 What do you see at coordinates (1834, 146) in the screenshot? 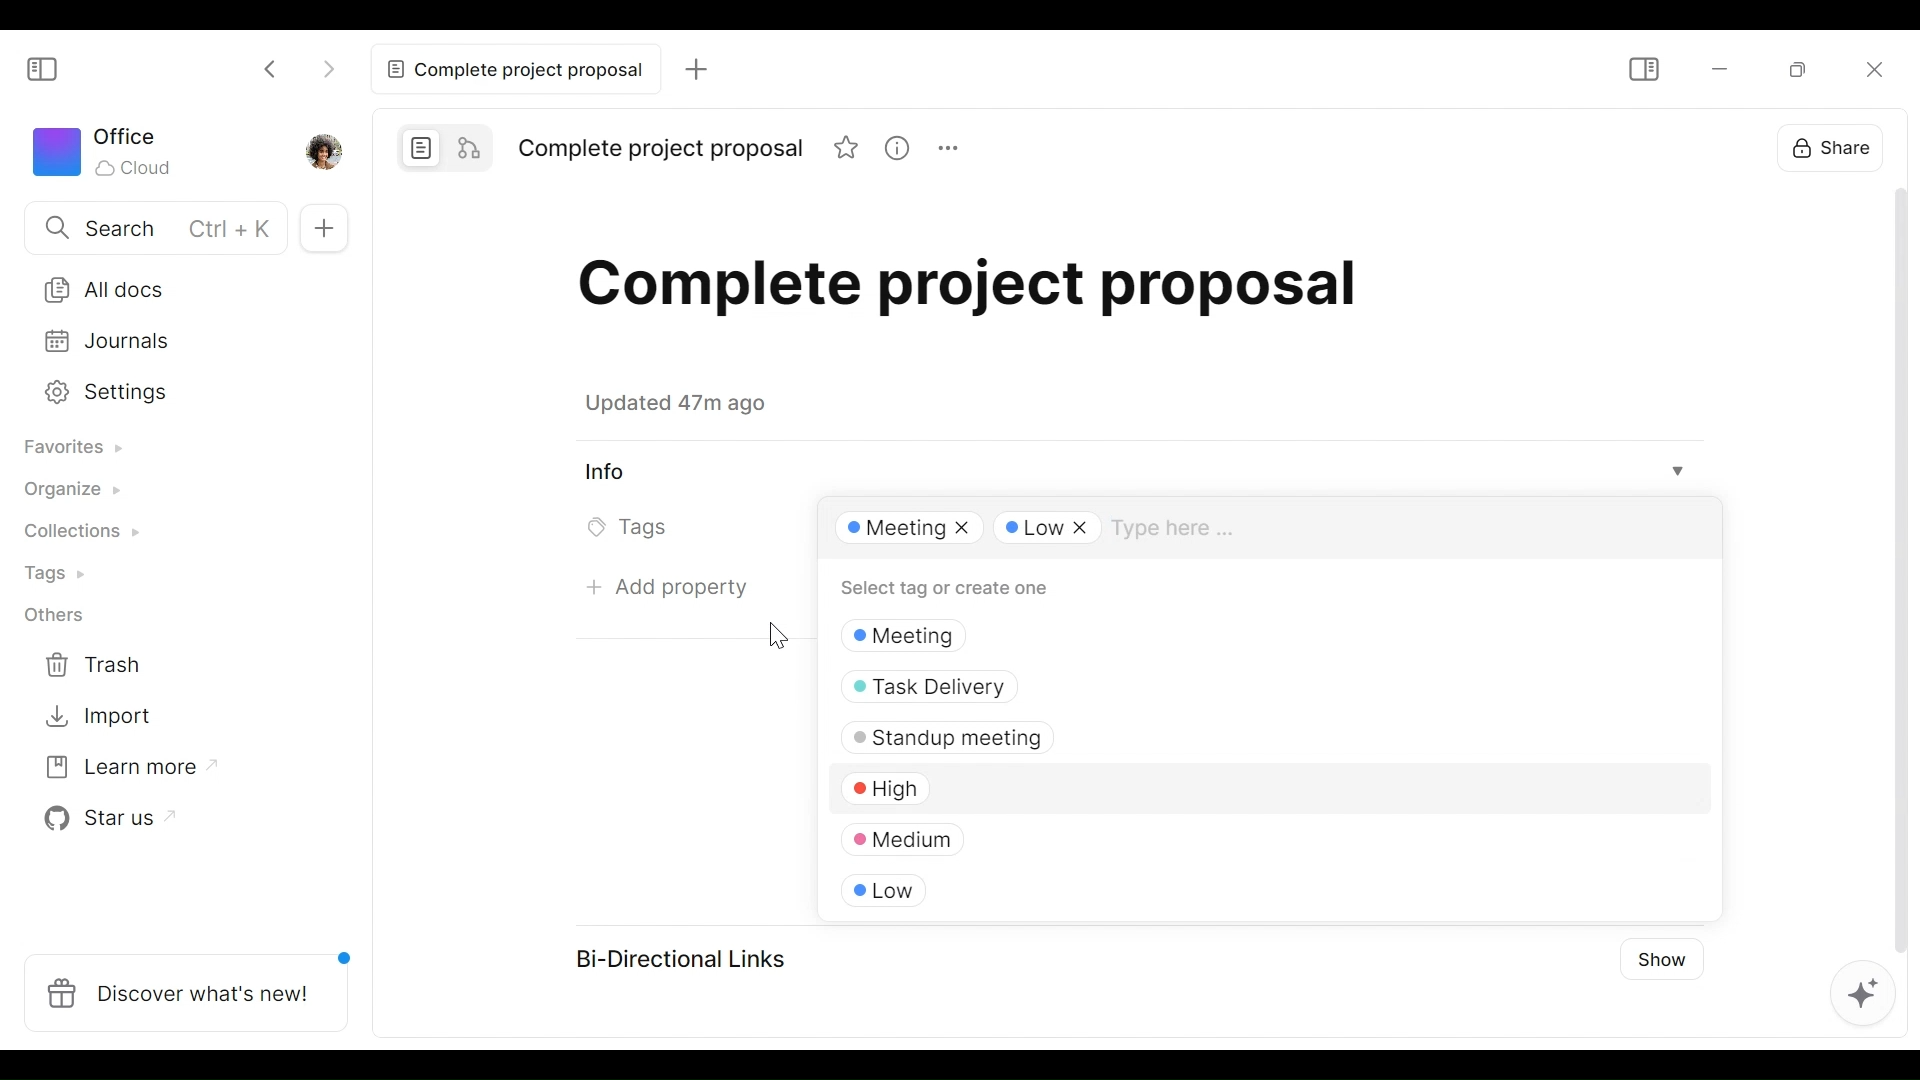
I see `Share` at bounding box center [1834, 146].